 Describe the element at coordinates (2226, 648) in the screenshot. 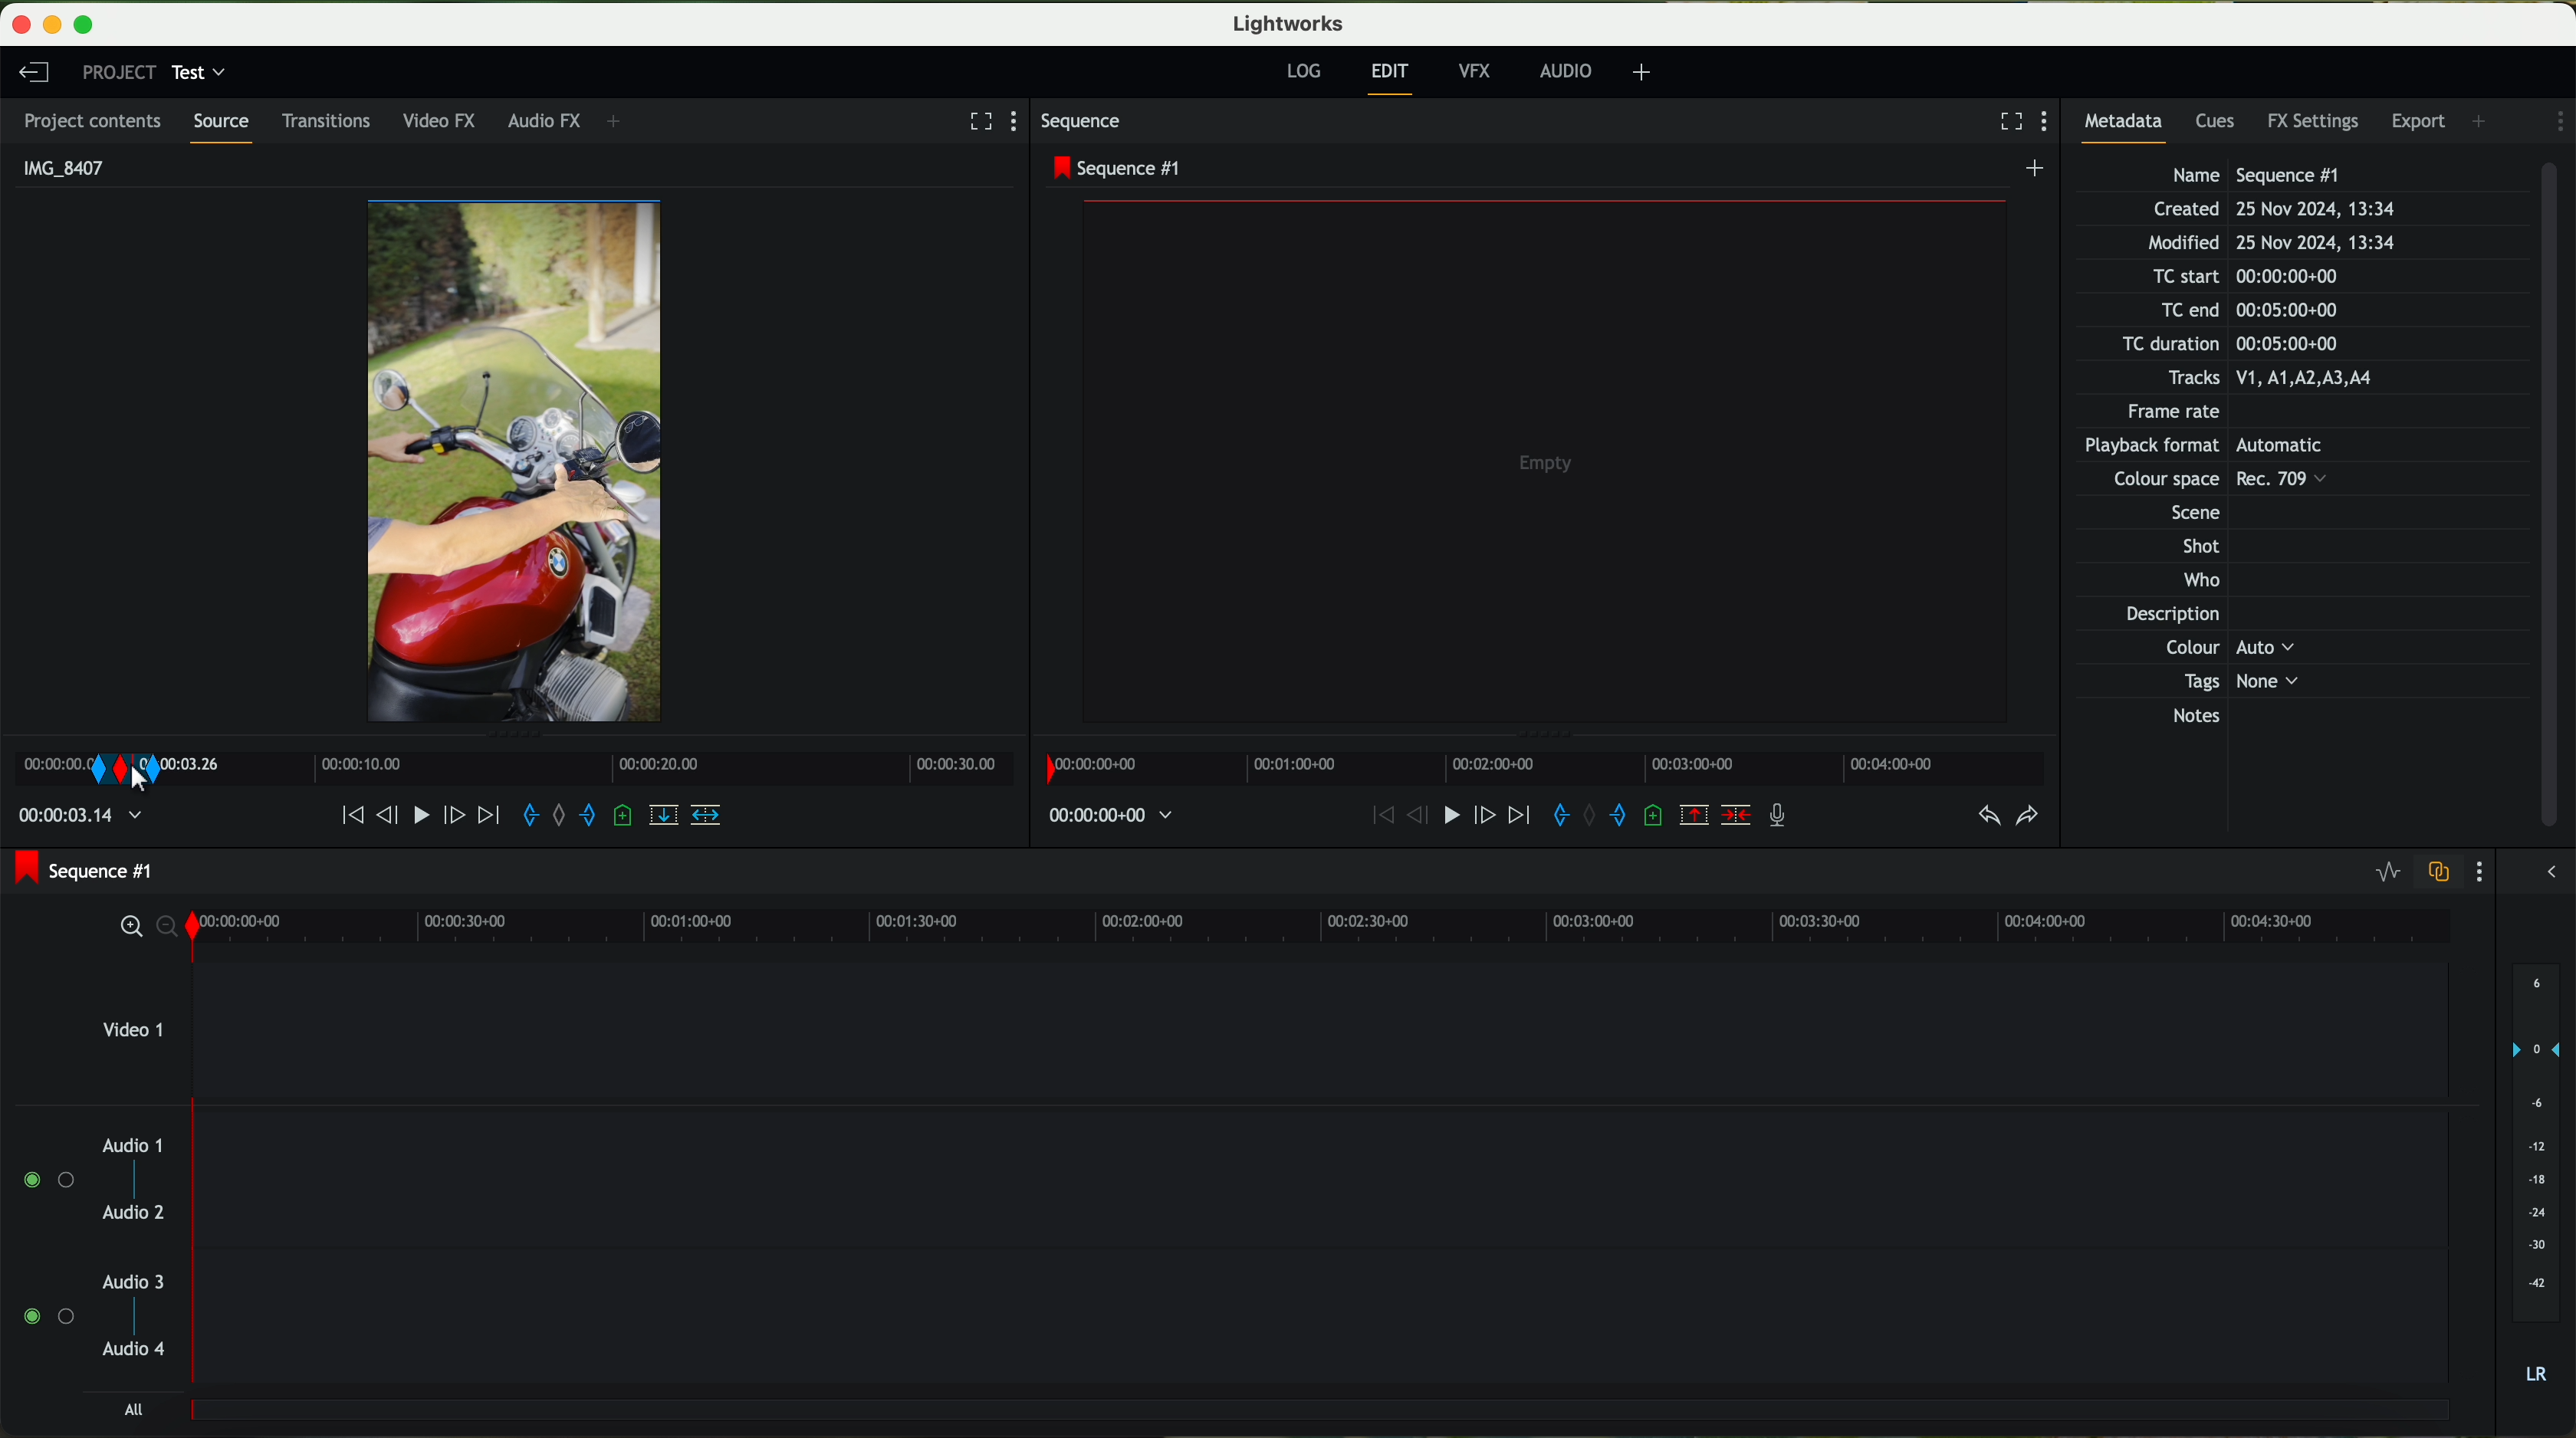

I see `` at that location.